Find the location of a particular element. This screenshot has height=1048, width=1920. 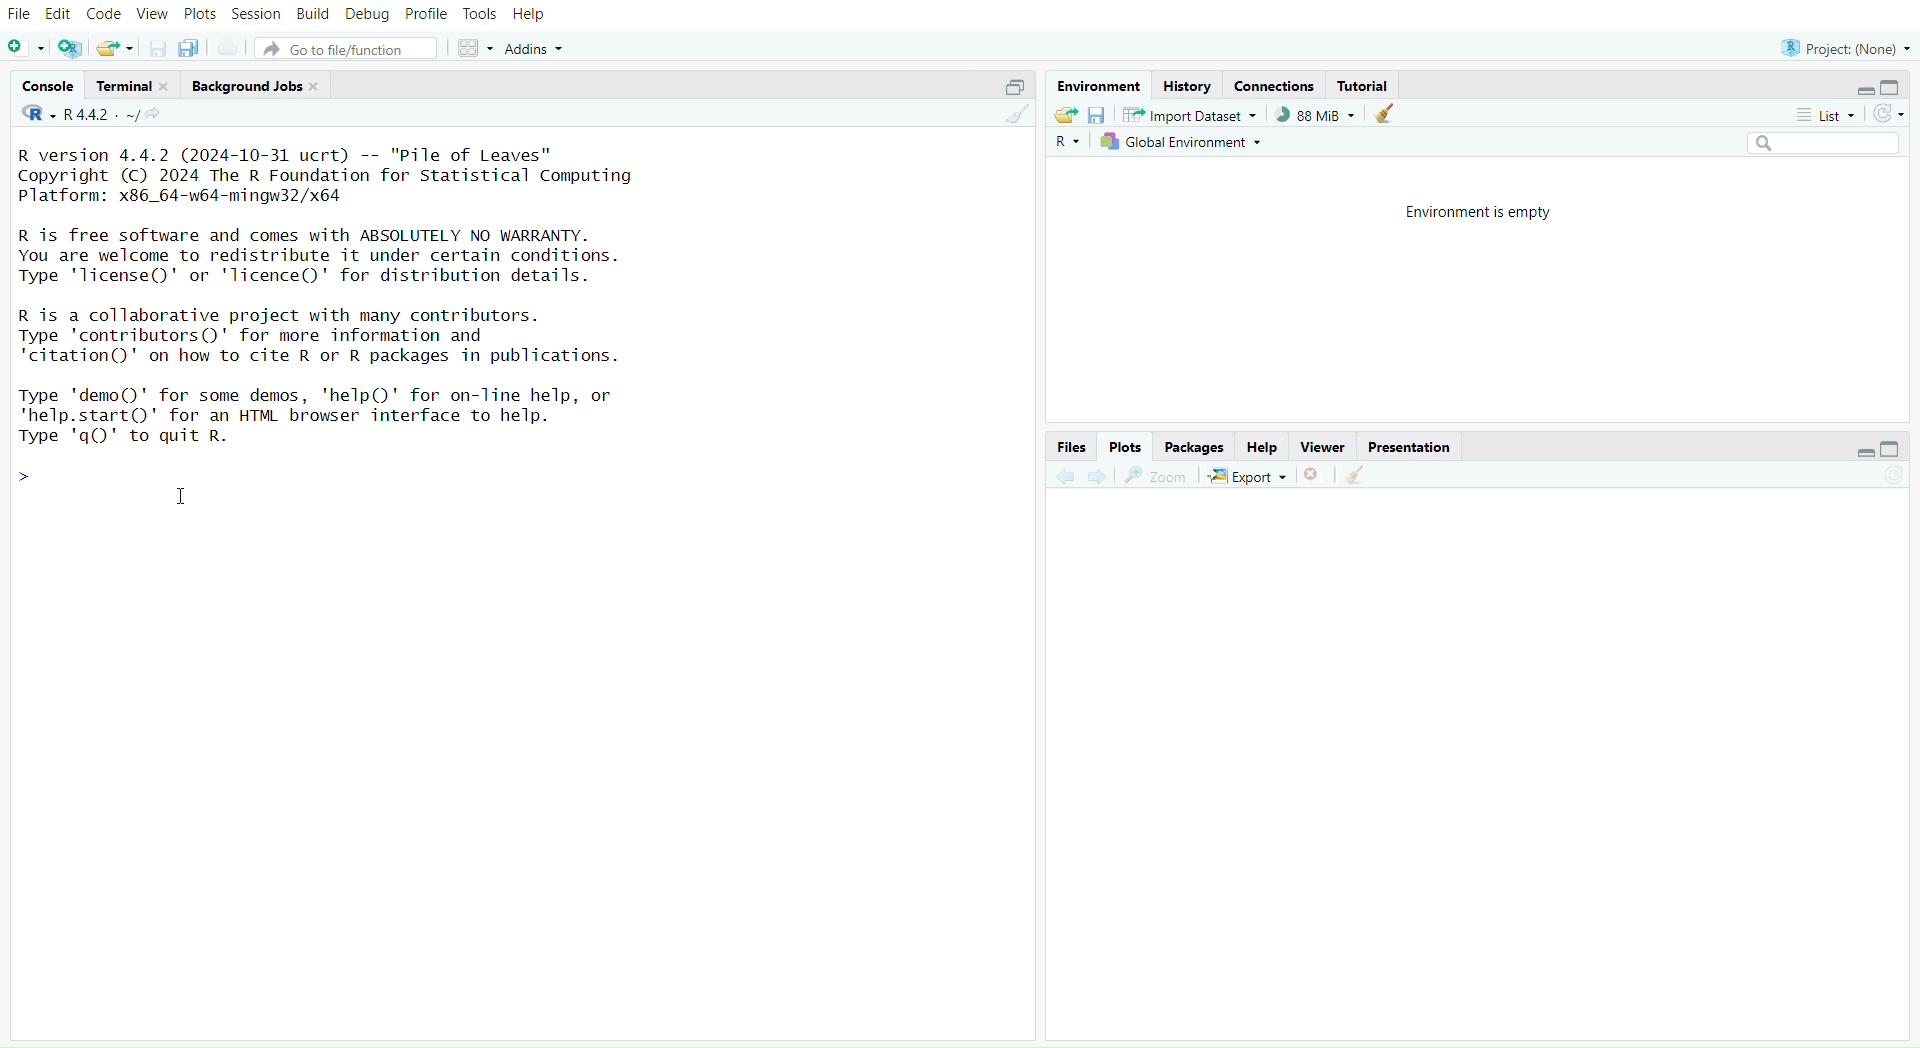

profile is located at coordinates (428, 15).